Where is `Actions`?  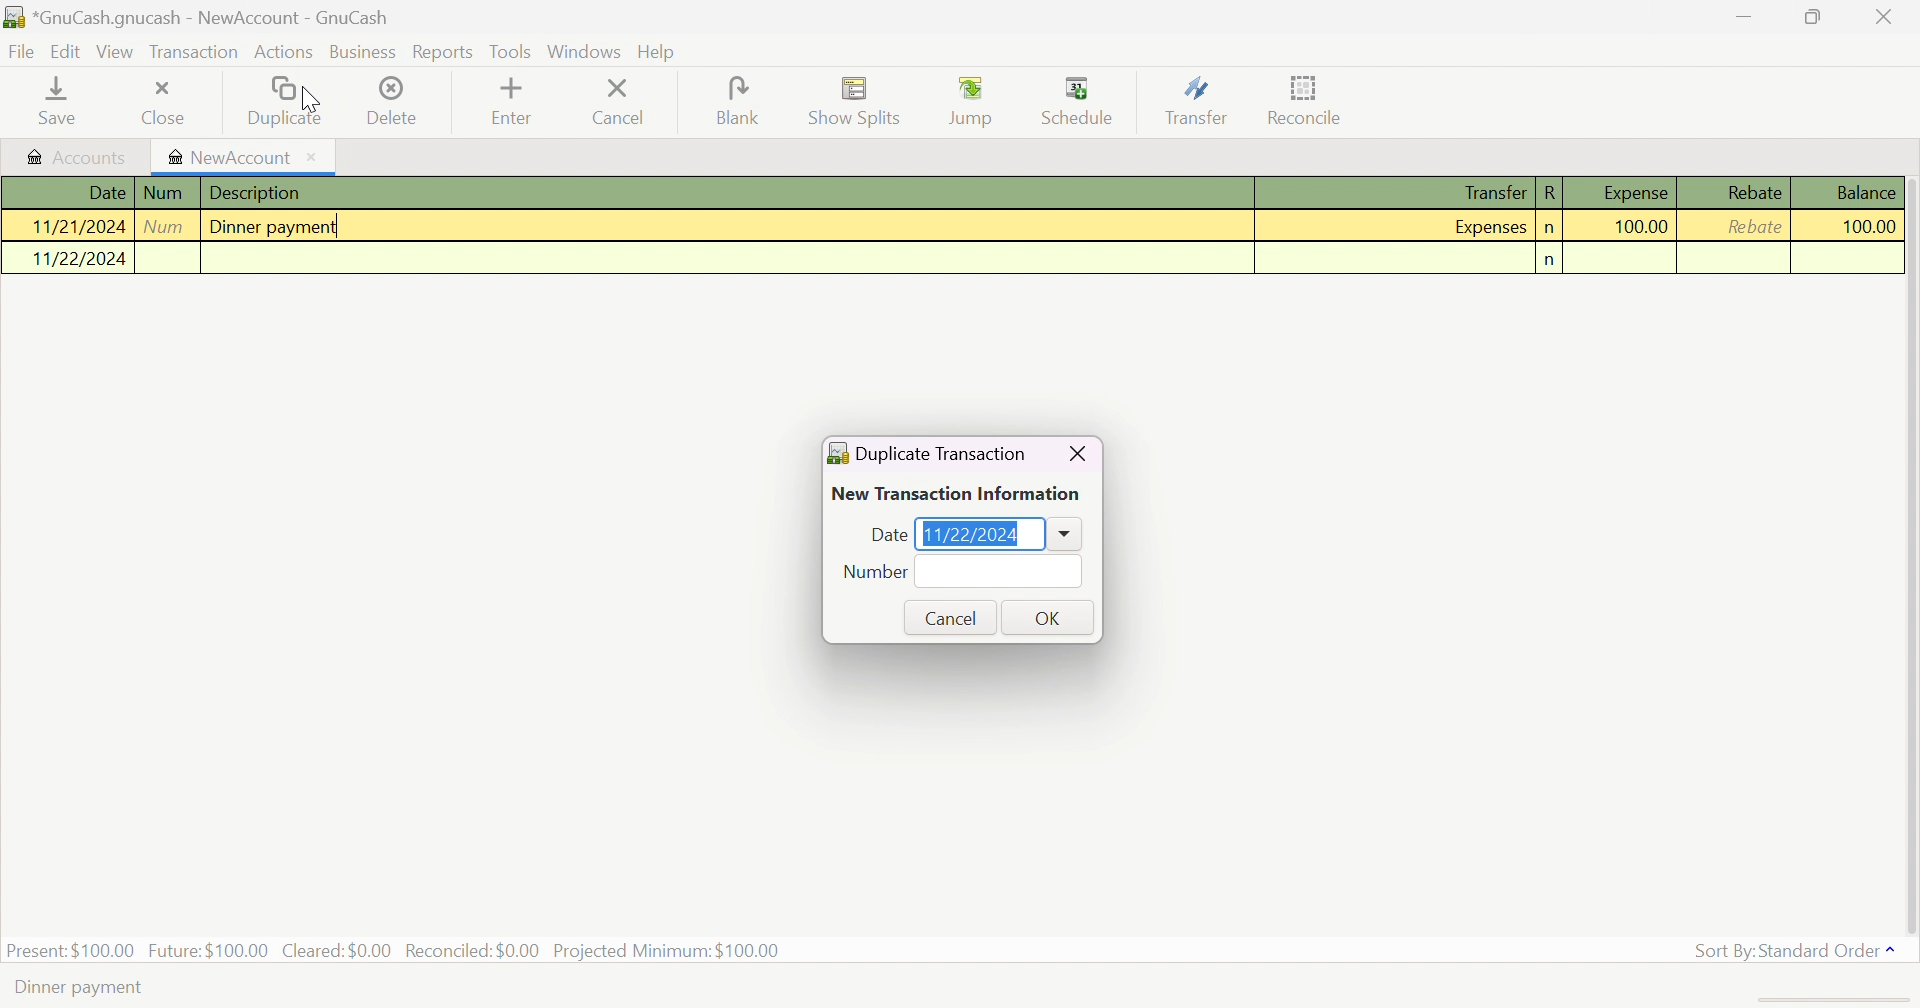 Actions is located at coordinates (285, 53).